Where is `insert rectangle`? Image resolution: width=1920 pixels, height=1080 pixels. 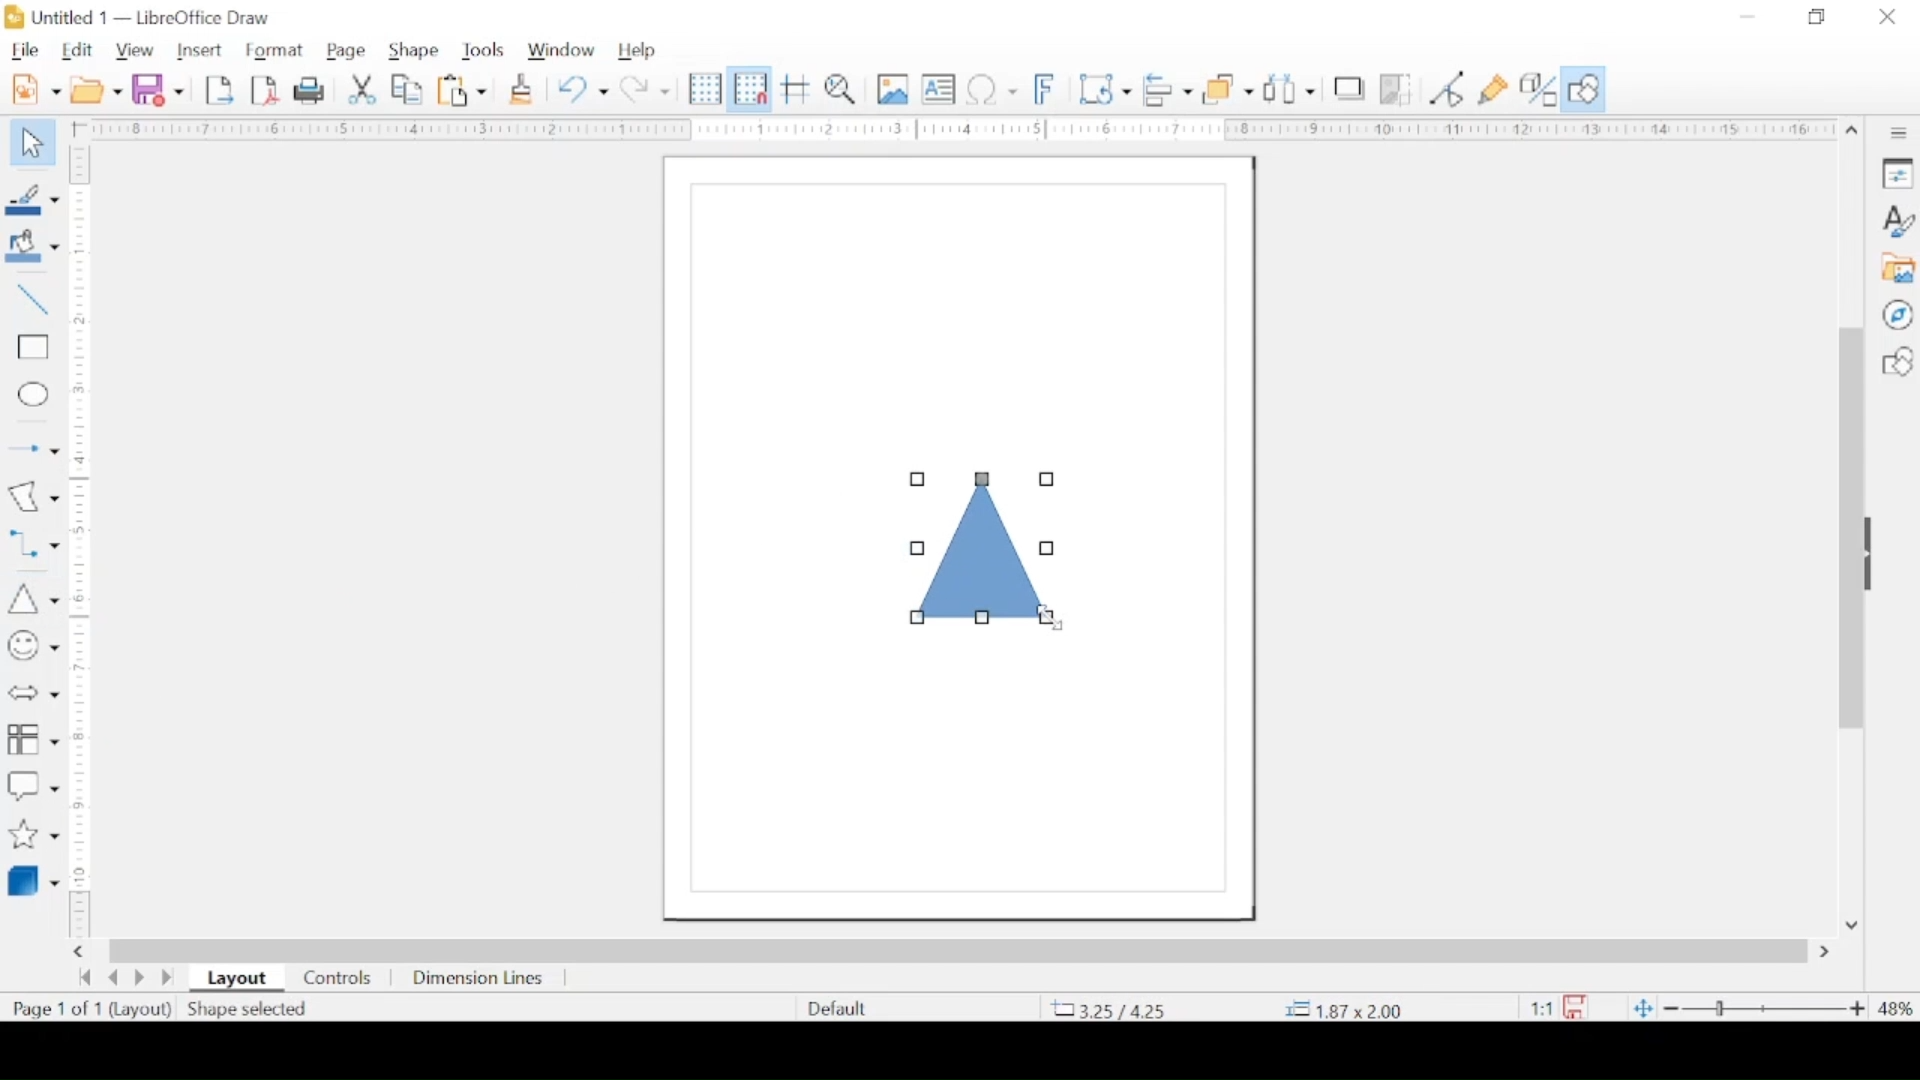 insert rectangle is located at coordinates (31, 350).